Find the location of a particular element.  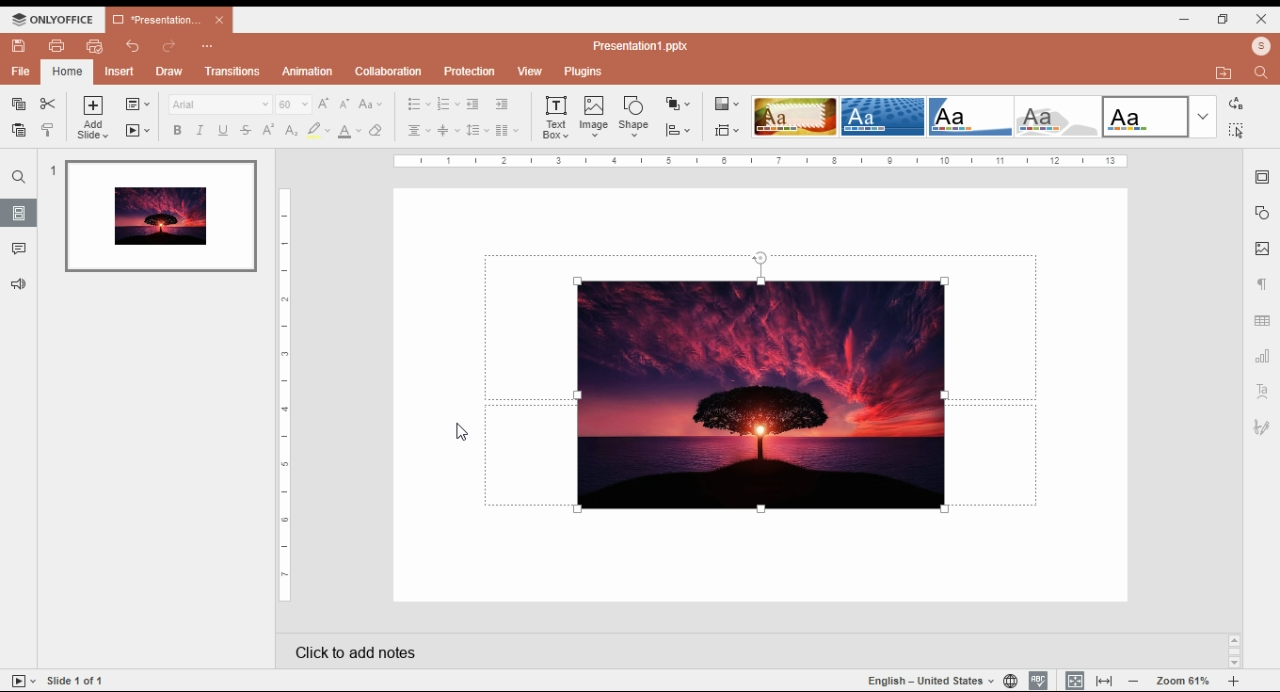

profile is located at coordinates (1261, 48).